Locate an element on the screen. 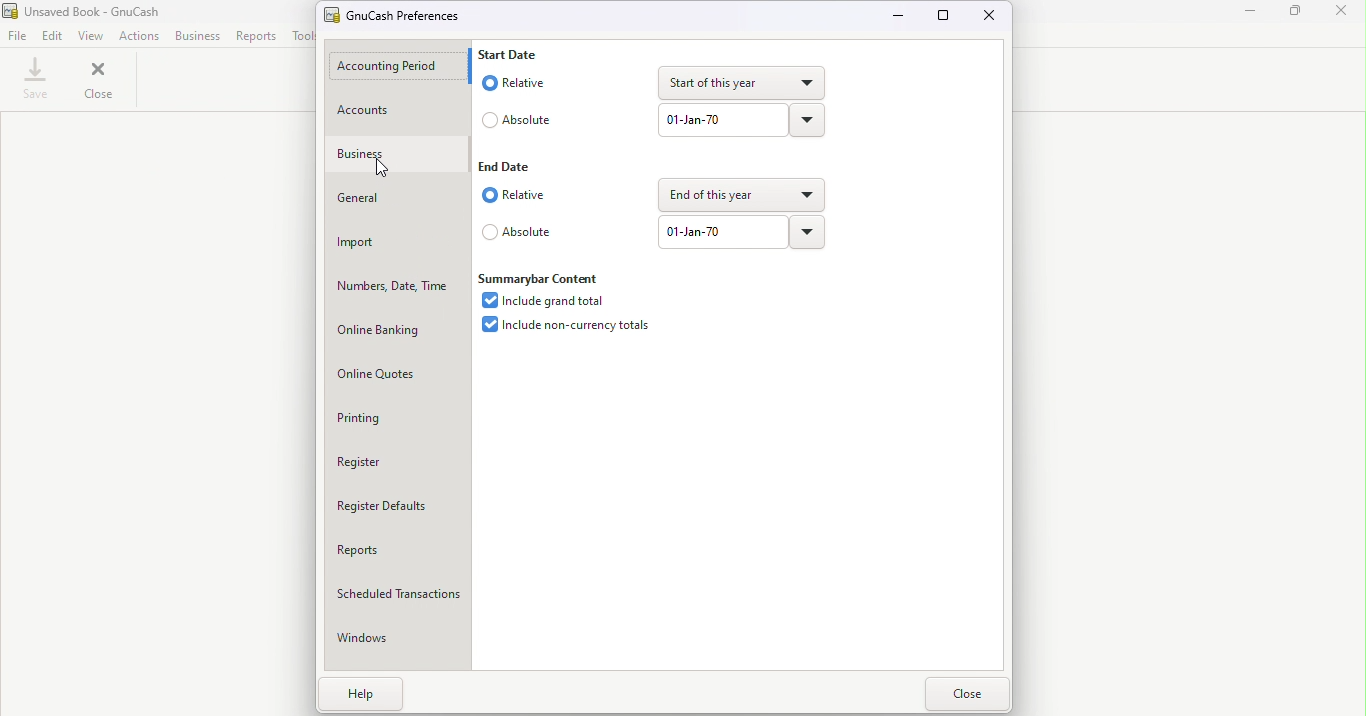 The width and height of the screenshot is (1366, 716). Drop down is located at coordinates (738, 84).